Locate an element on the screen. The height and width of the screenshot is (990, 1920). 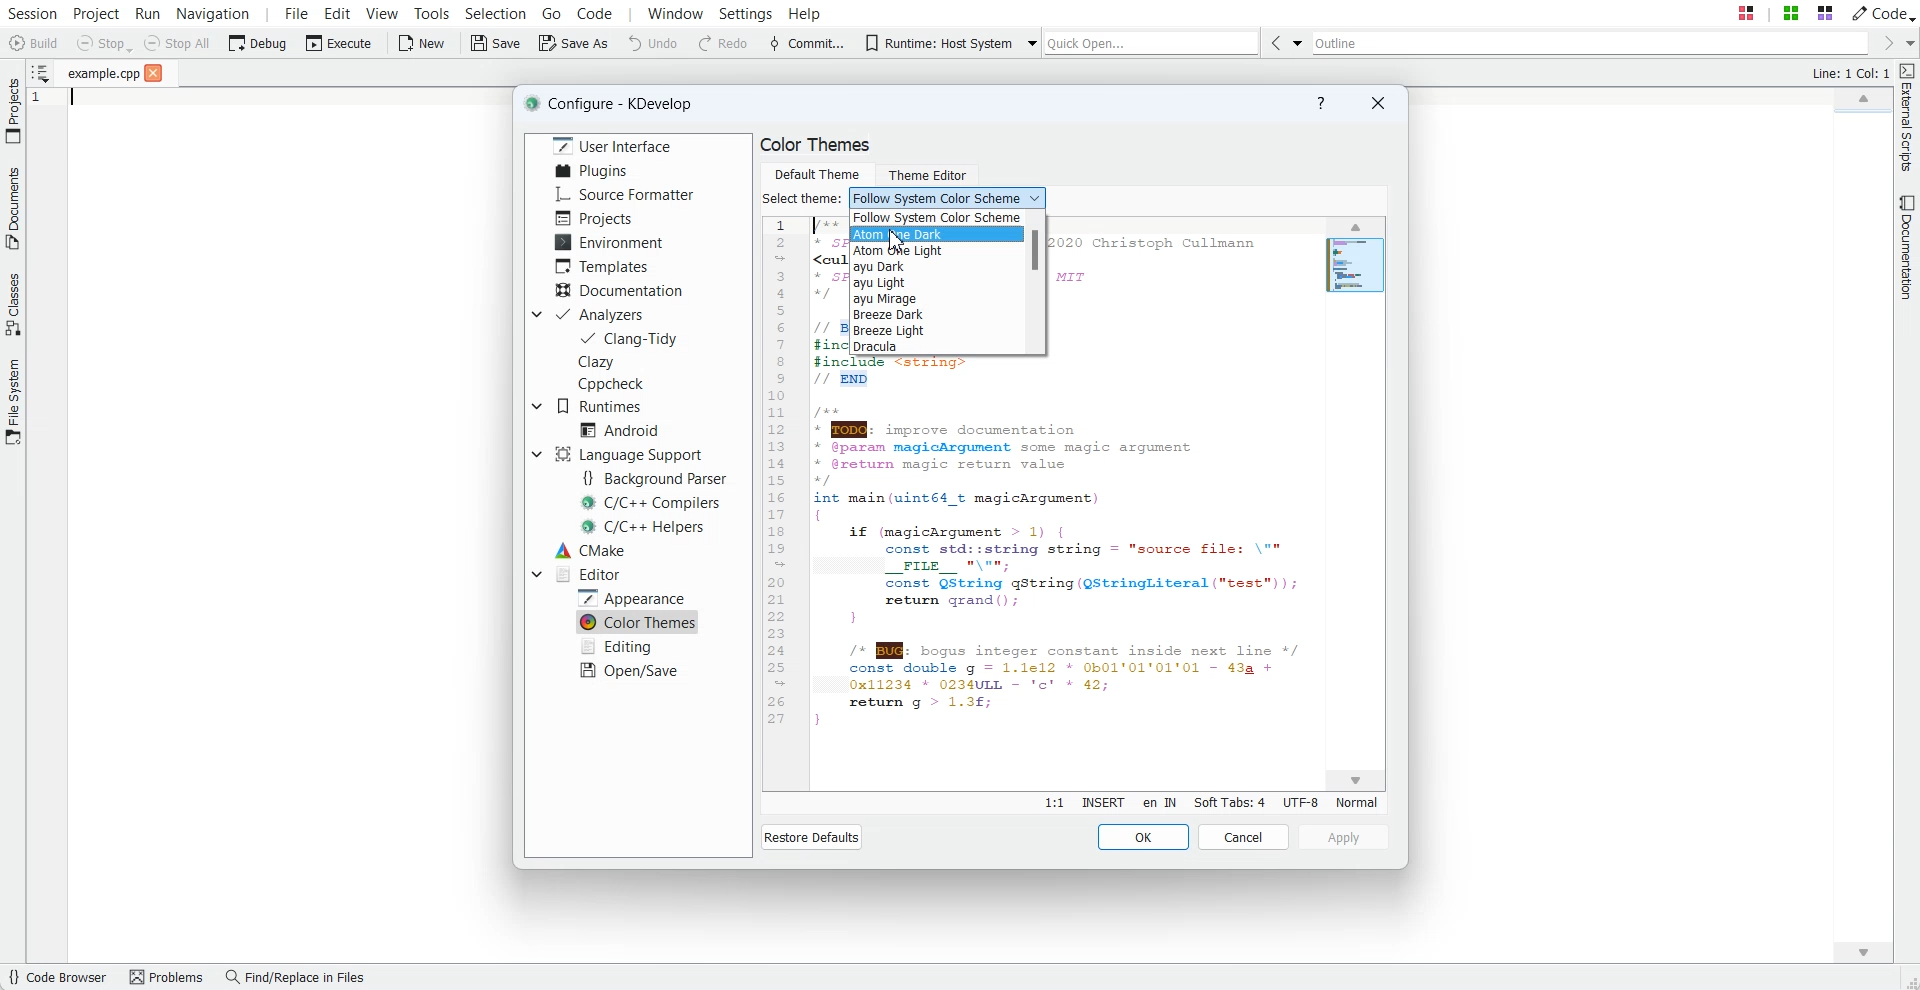
Drop down box is located at coordinates (536, 454).